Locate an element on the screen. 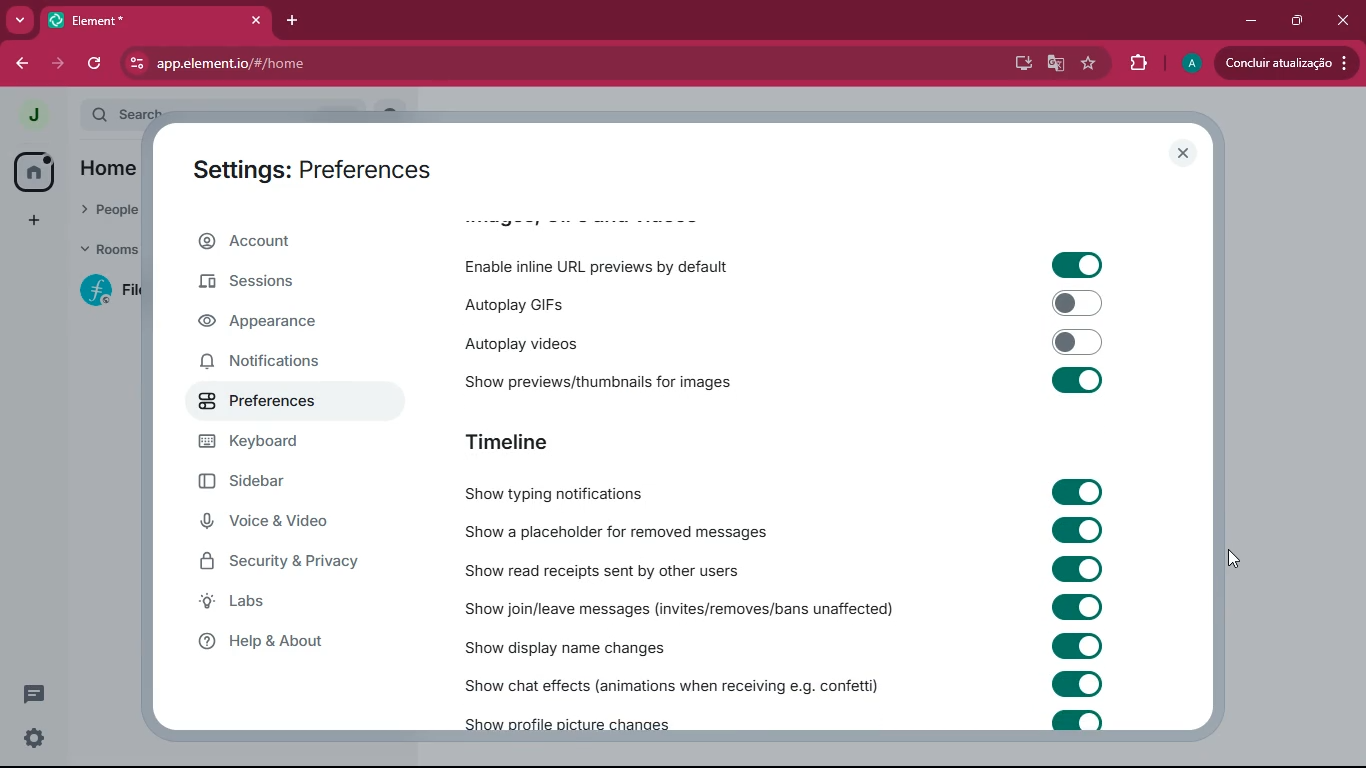 Image resolution: width=1366 pixels, height=768 pixels. toggle on/off is located at coordinates (1077, 607).